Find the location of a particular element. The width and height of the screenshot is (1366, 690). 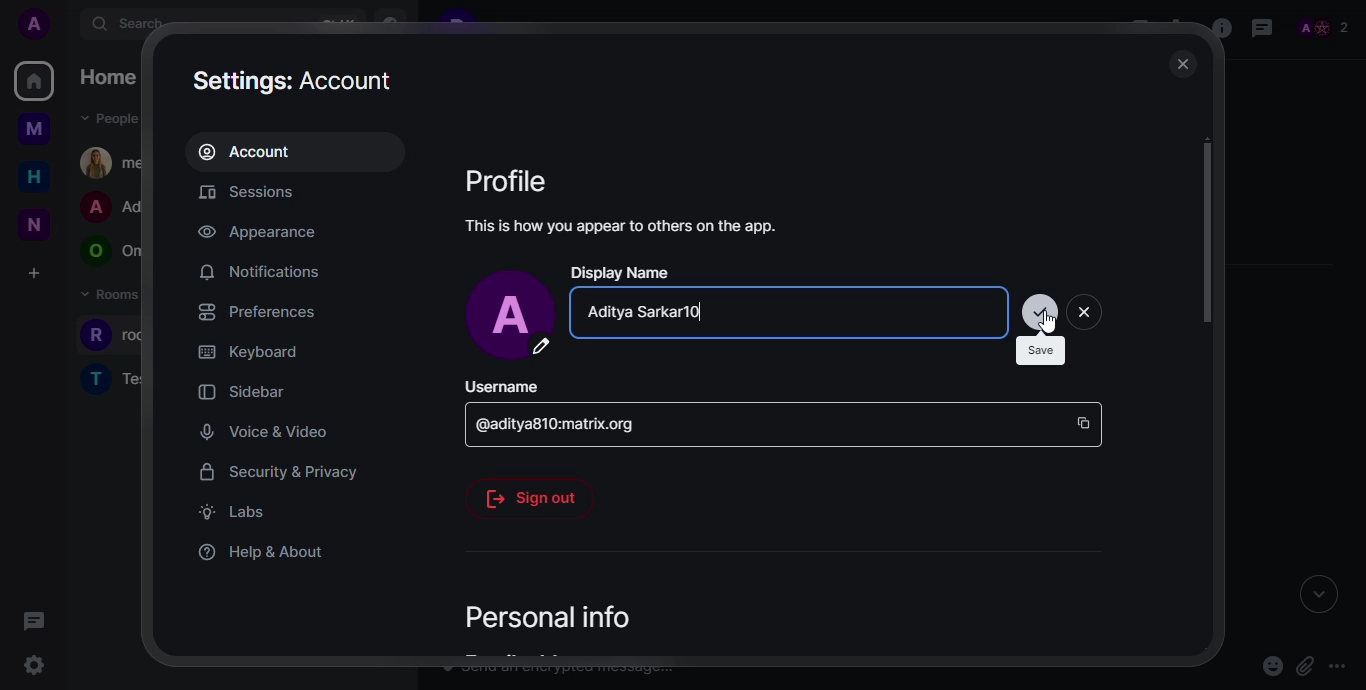

security is located at coordinates (278, 471).